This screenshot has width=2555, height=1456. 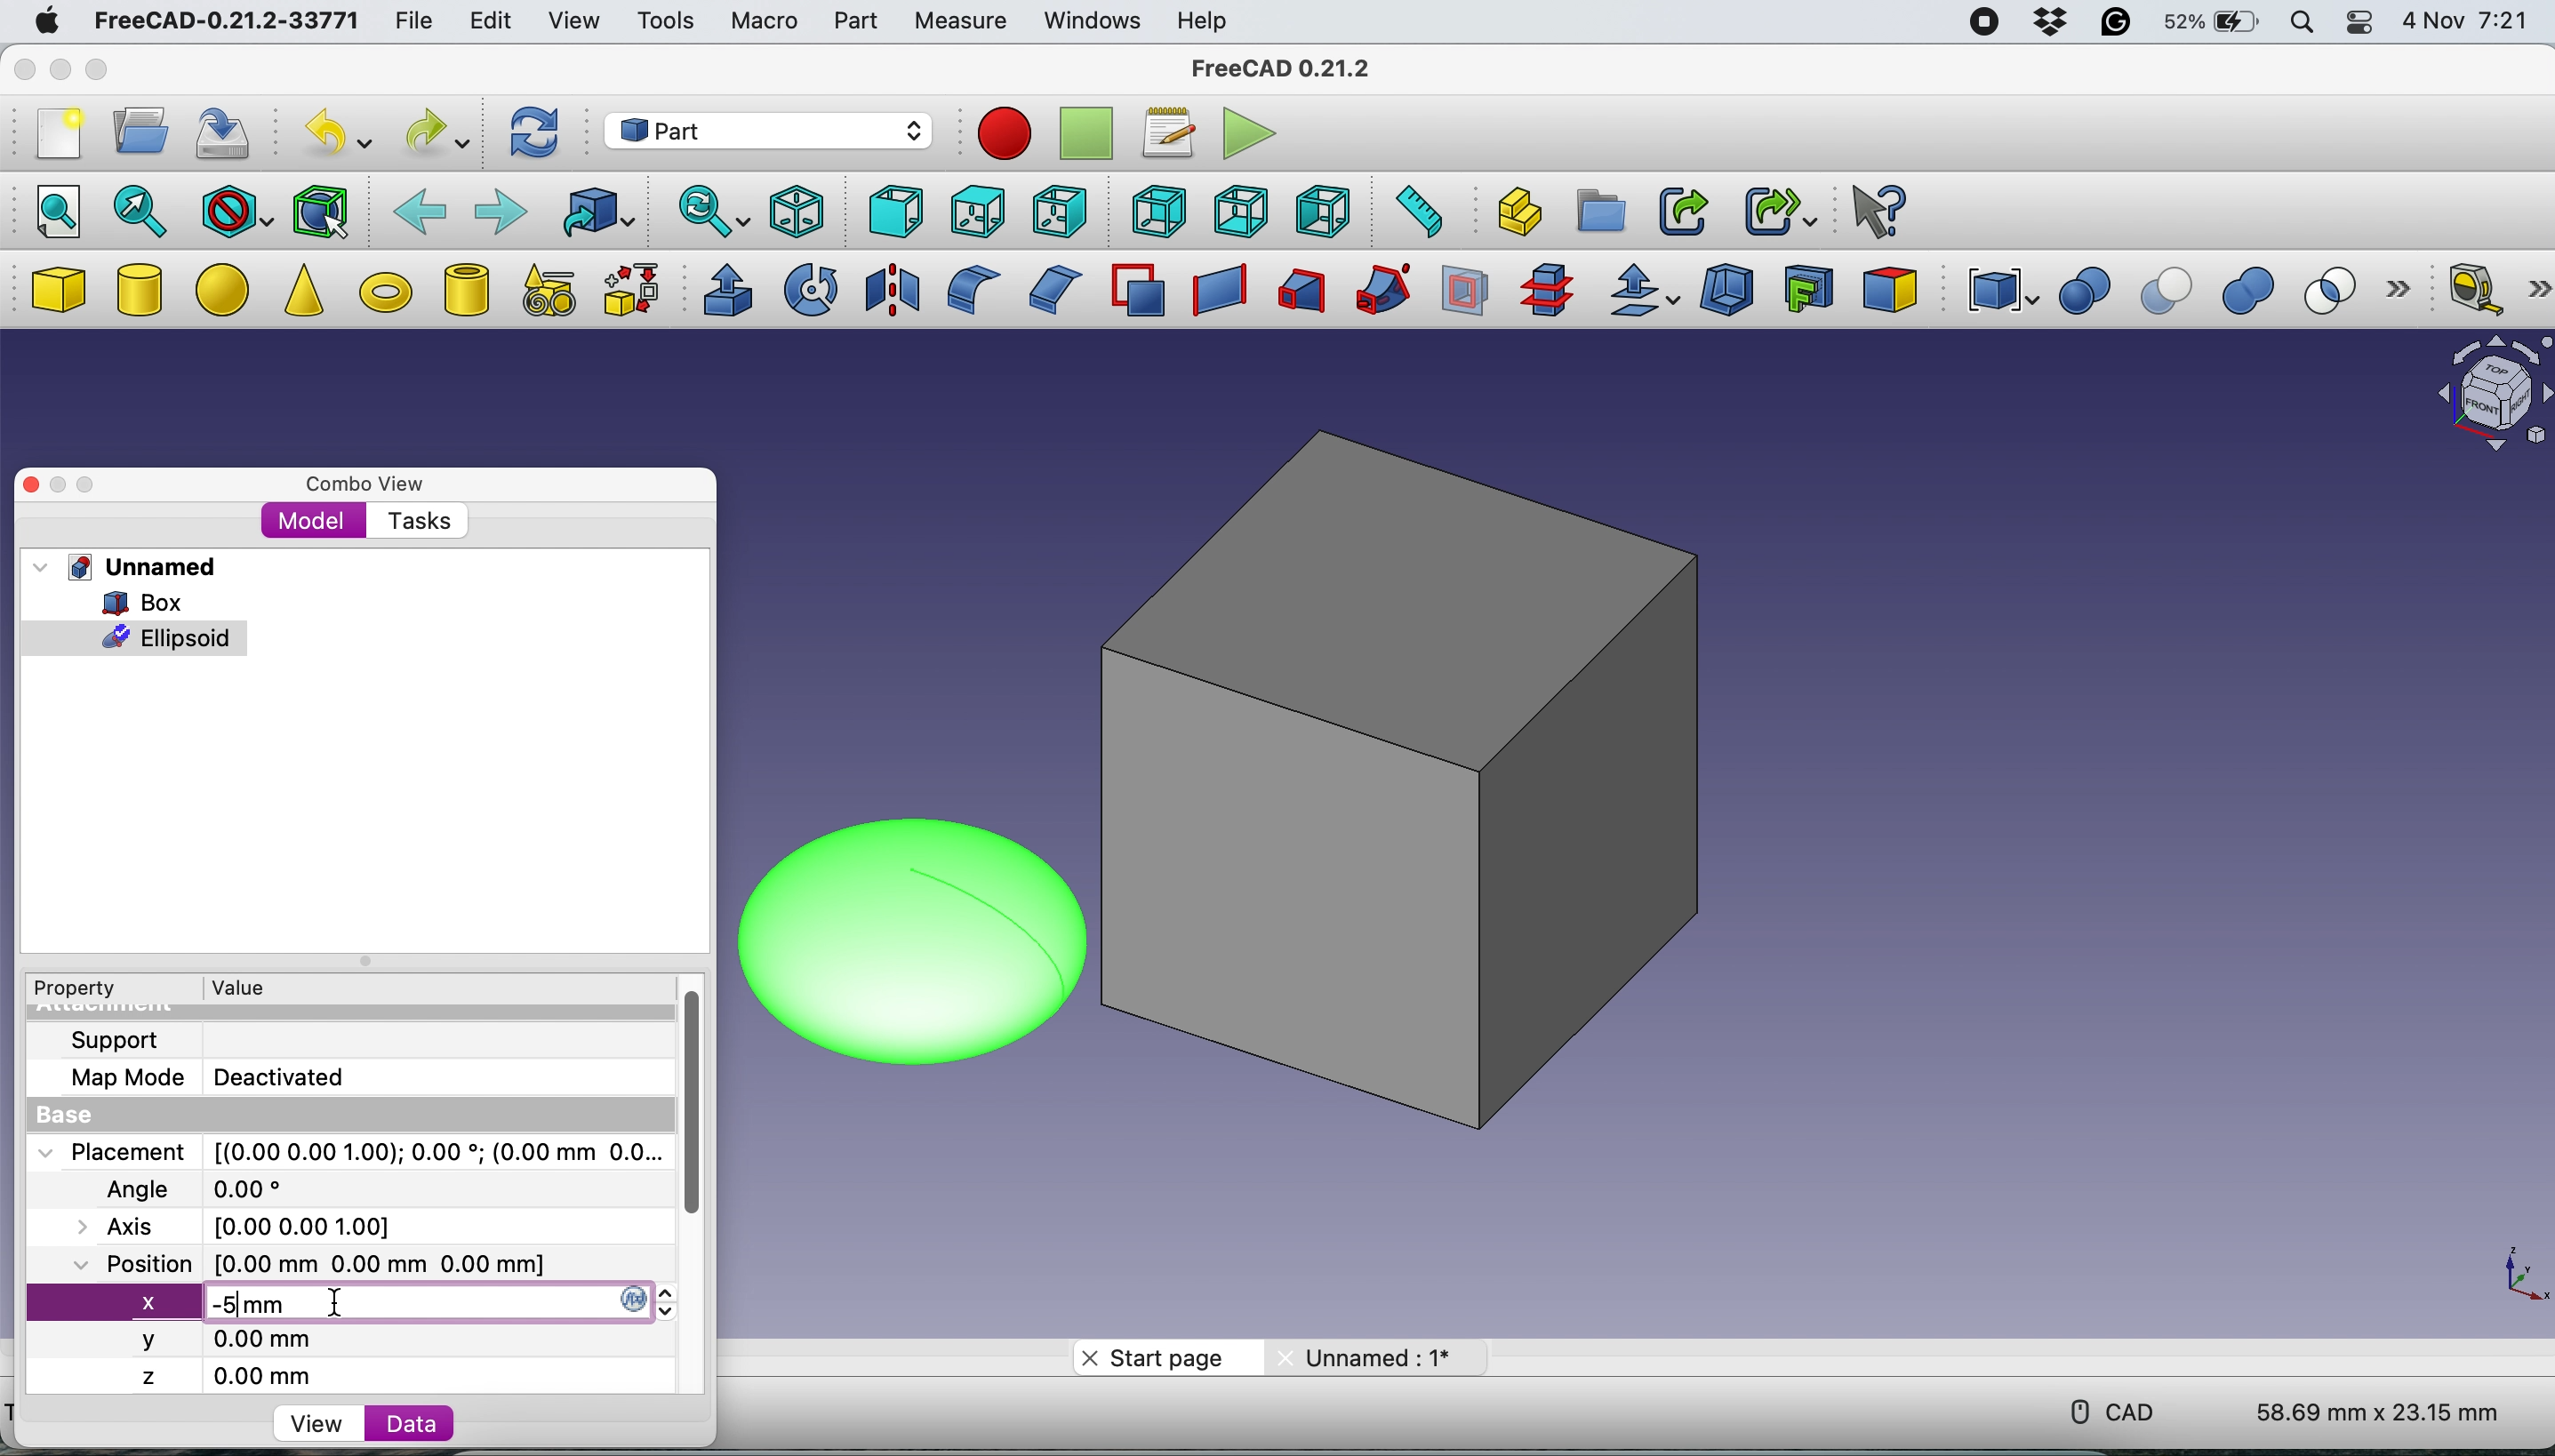 I want to click on offset, so click(x=1645, y=293).